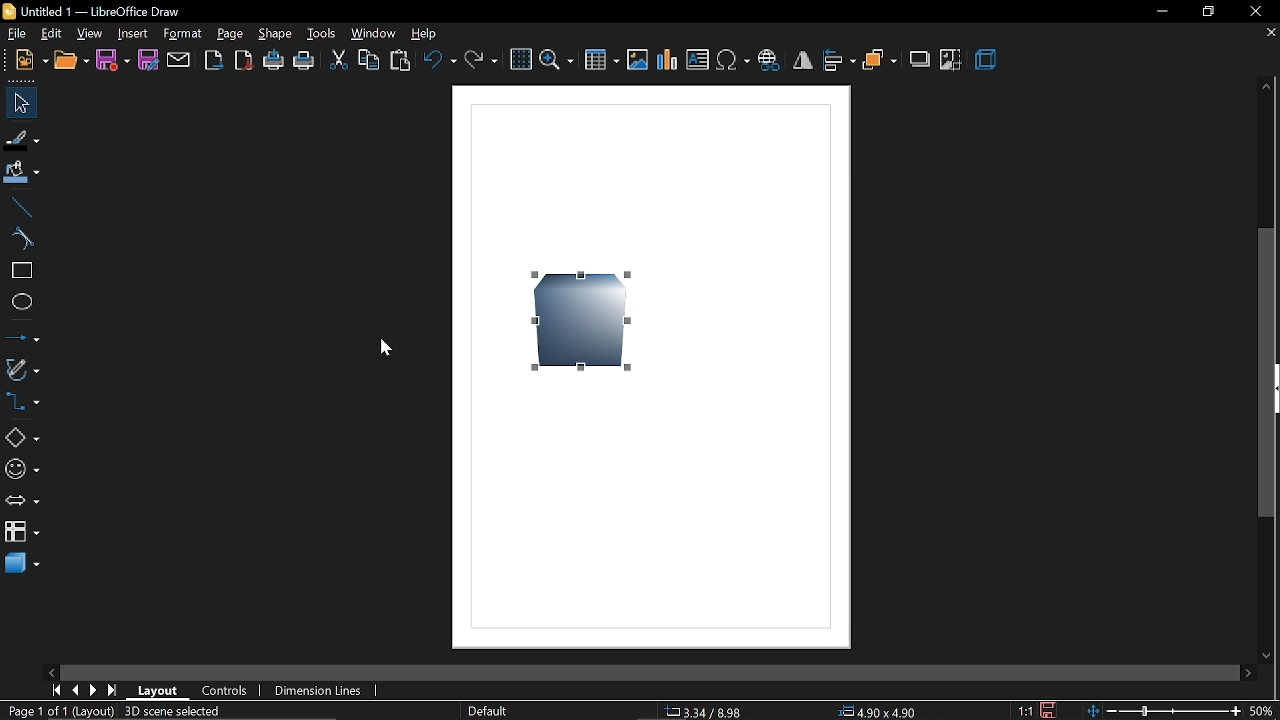 Image resolution: width=1280 pixels, height=720 pixels. What do you see at coordinates (734, 59) in the screenshot?
I see `insert symbol` at bounding box center [734, 59].